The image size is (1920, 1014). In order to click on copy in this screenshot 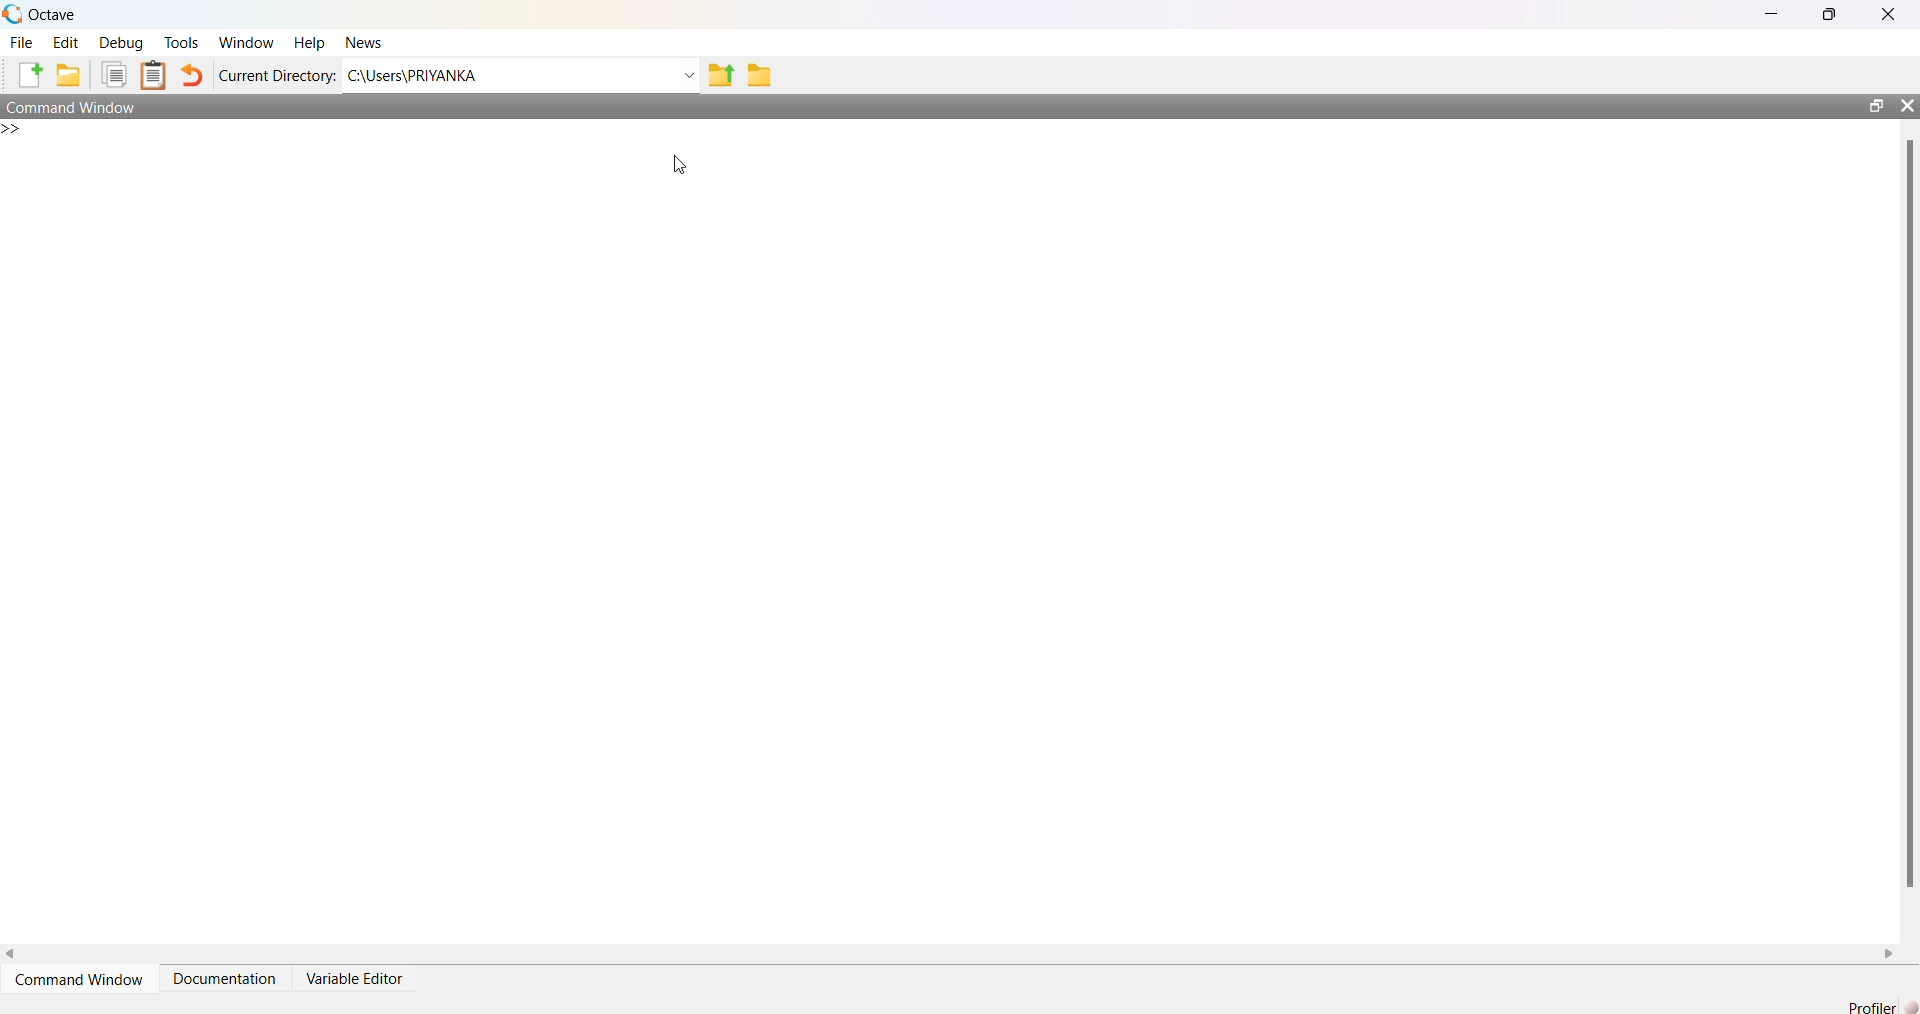, I will do `click(116, 75)`.